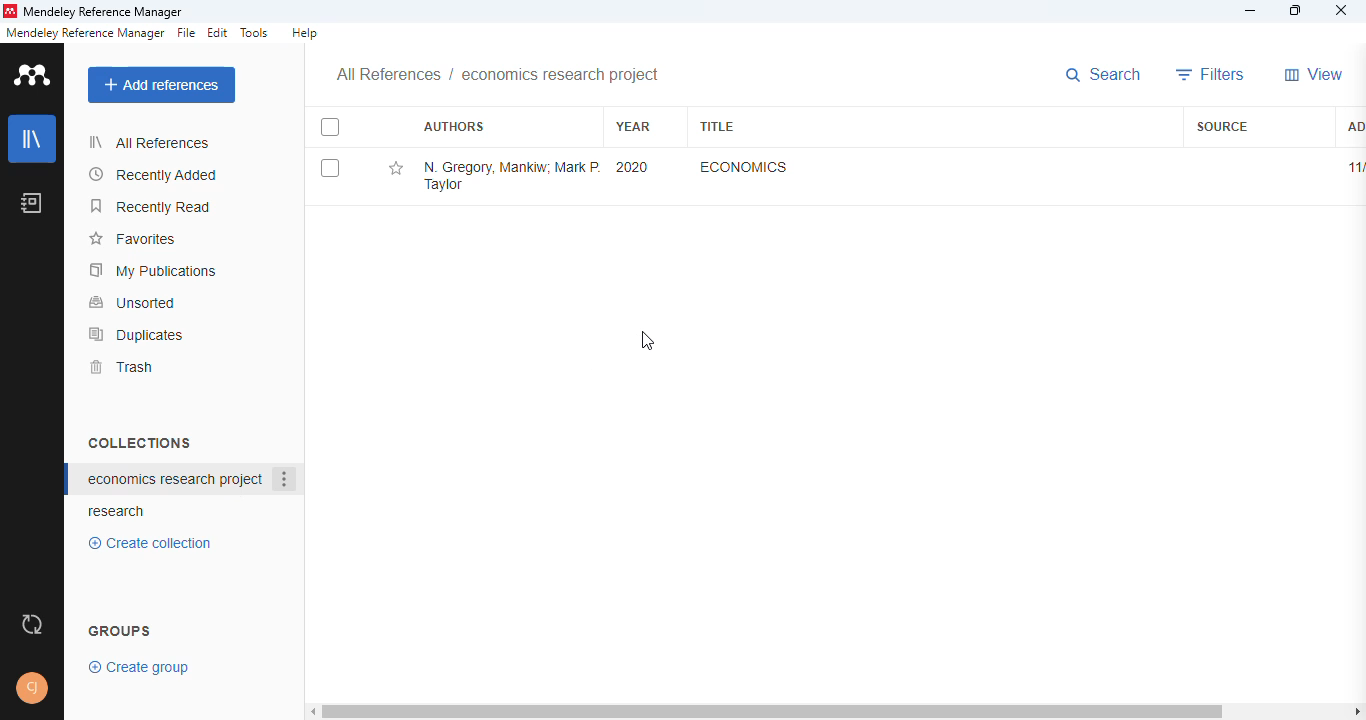 The image size is (1366, 720). Describe the element at coordinates (1223, 127) in the screenshot. I see `source` at that location.